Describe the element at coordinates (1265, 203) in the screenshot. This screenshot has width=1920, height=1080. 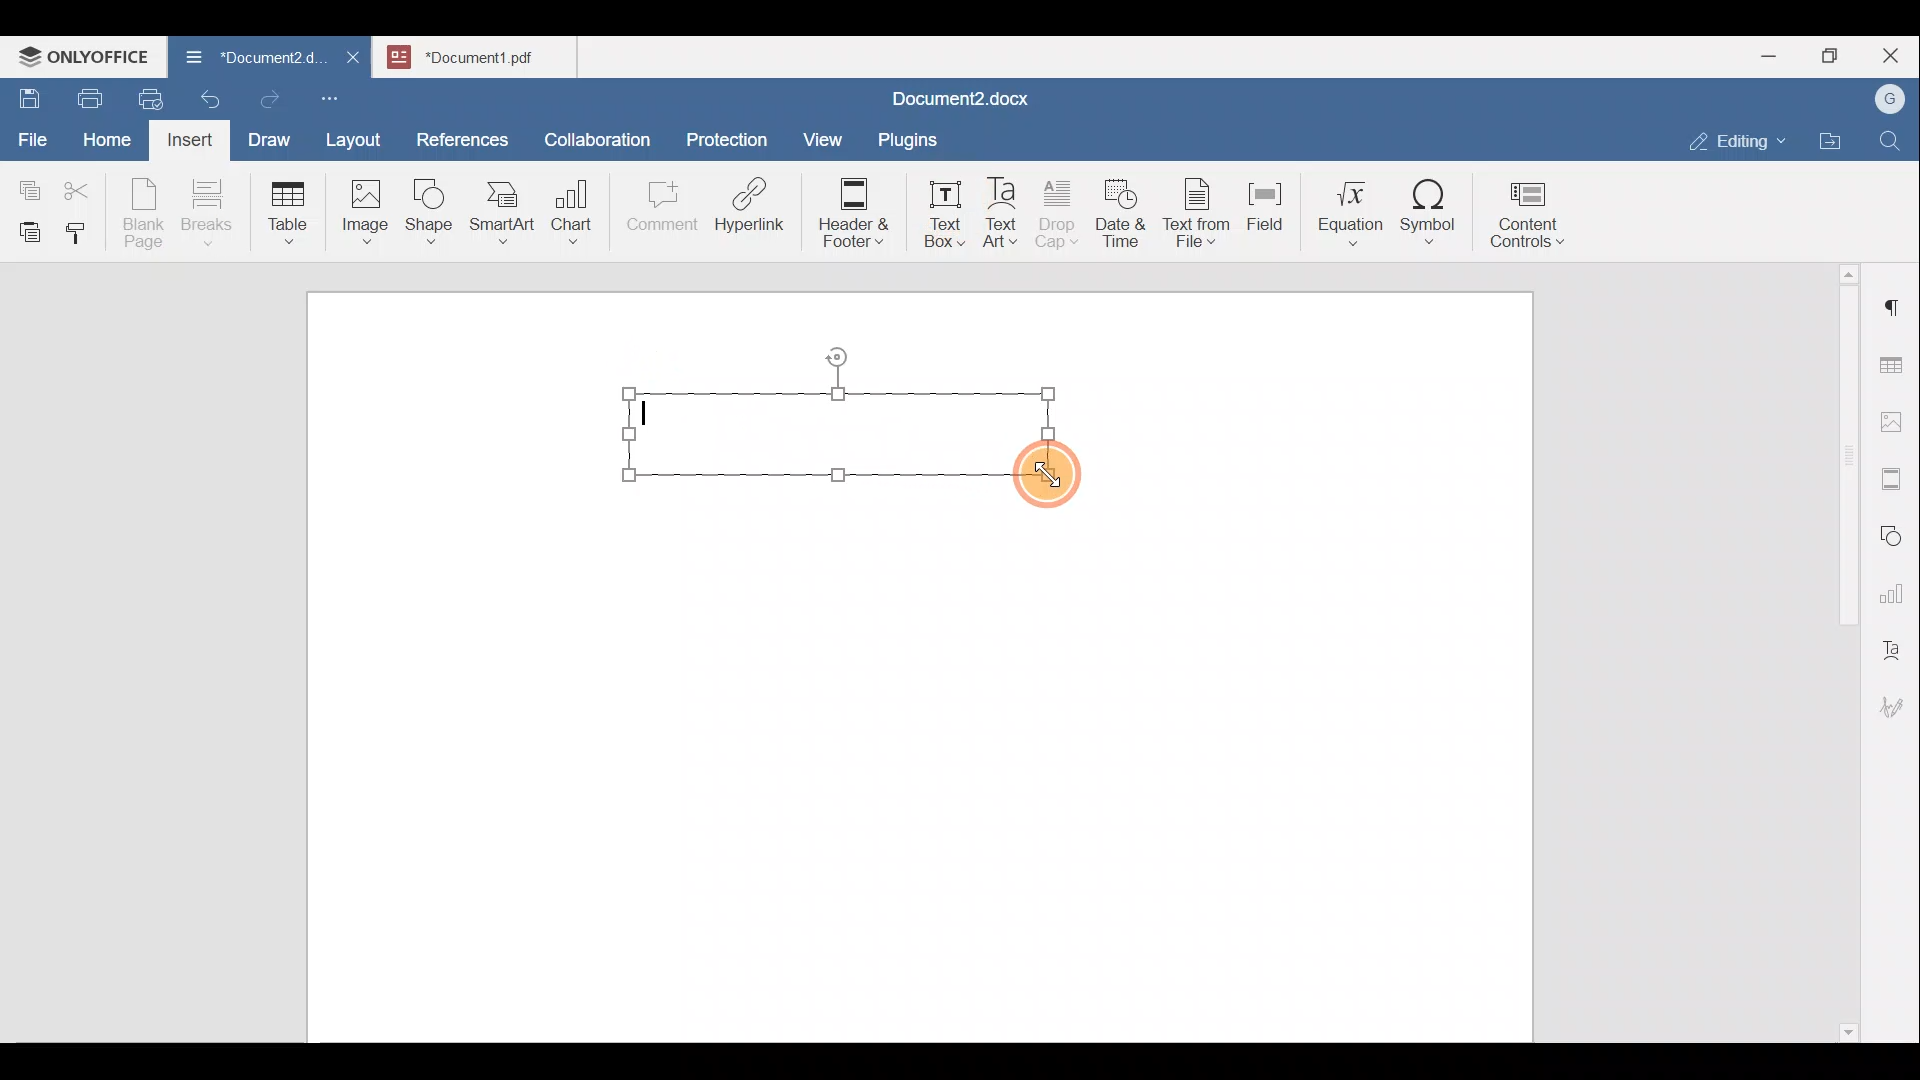
I see `Field` at that location.